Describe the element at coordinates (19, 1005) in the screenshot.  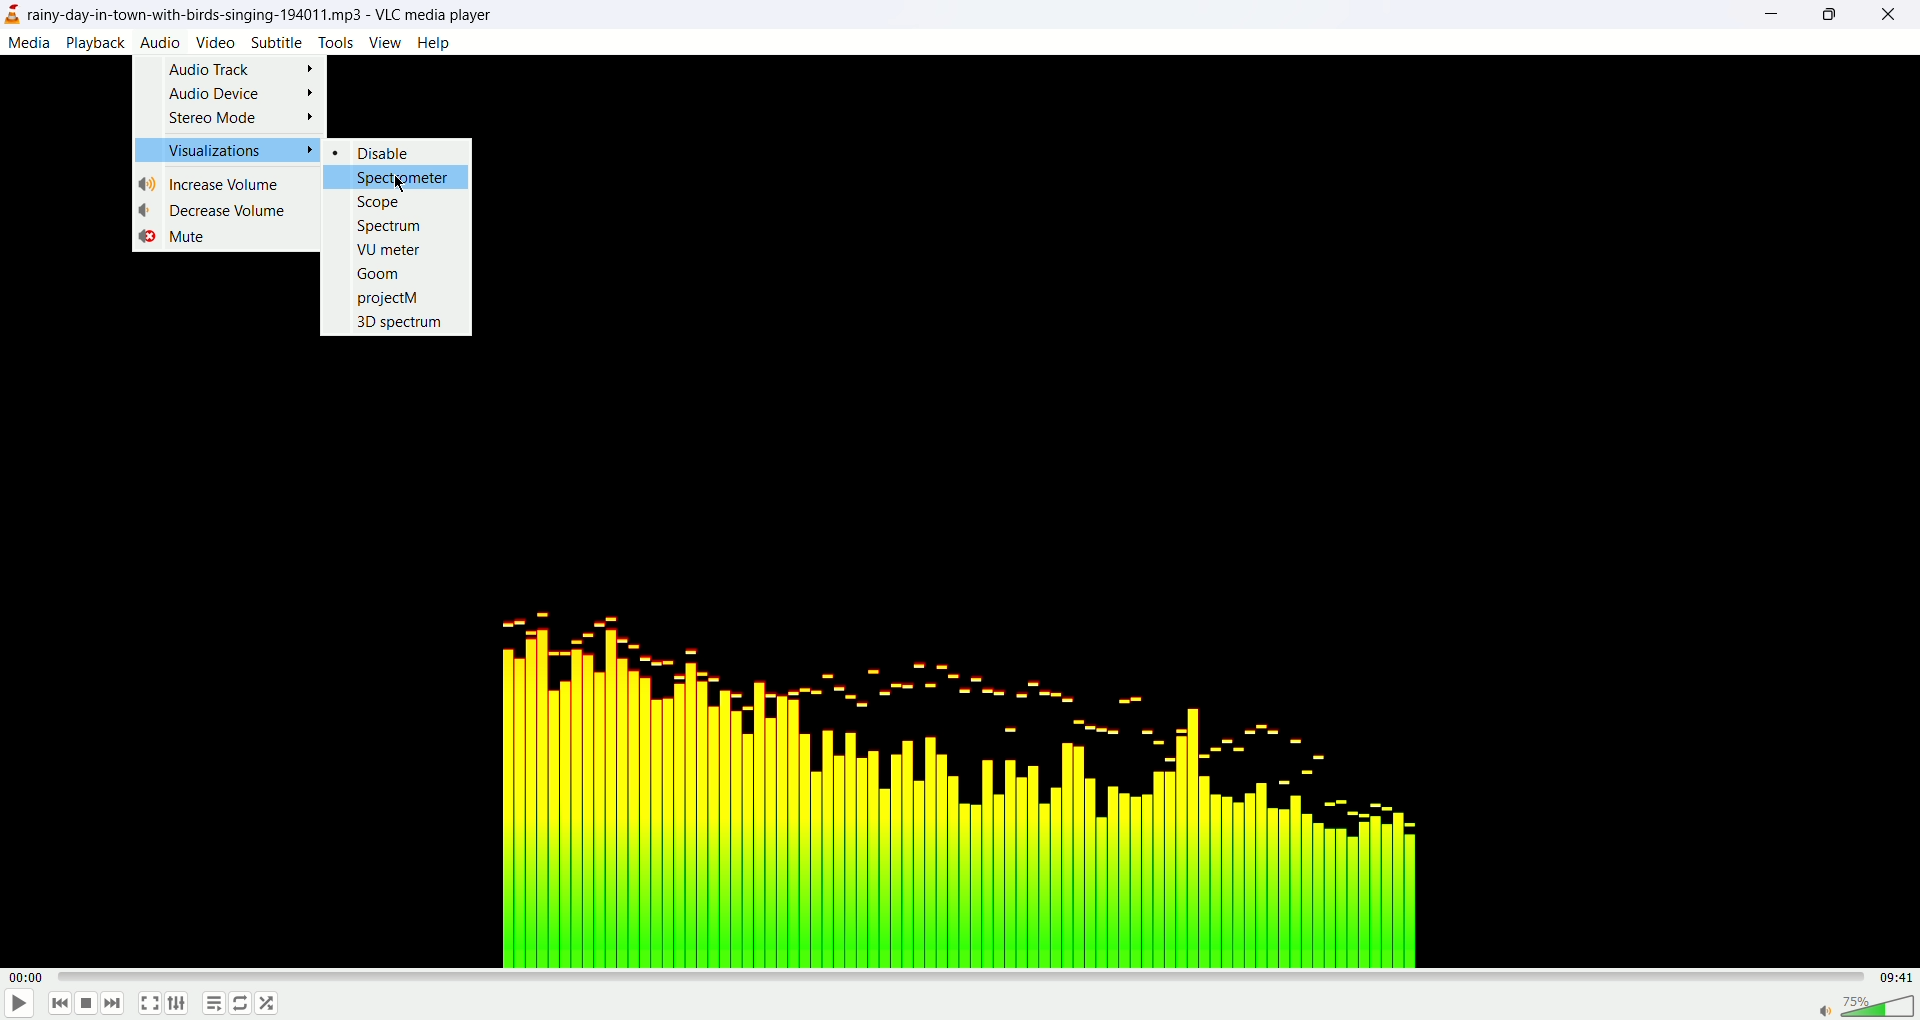
I see `play/pause` at that location.